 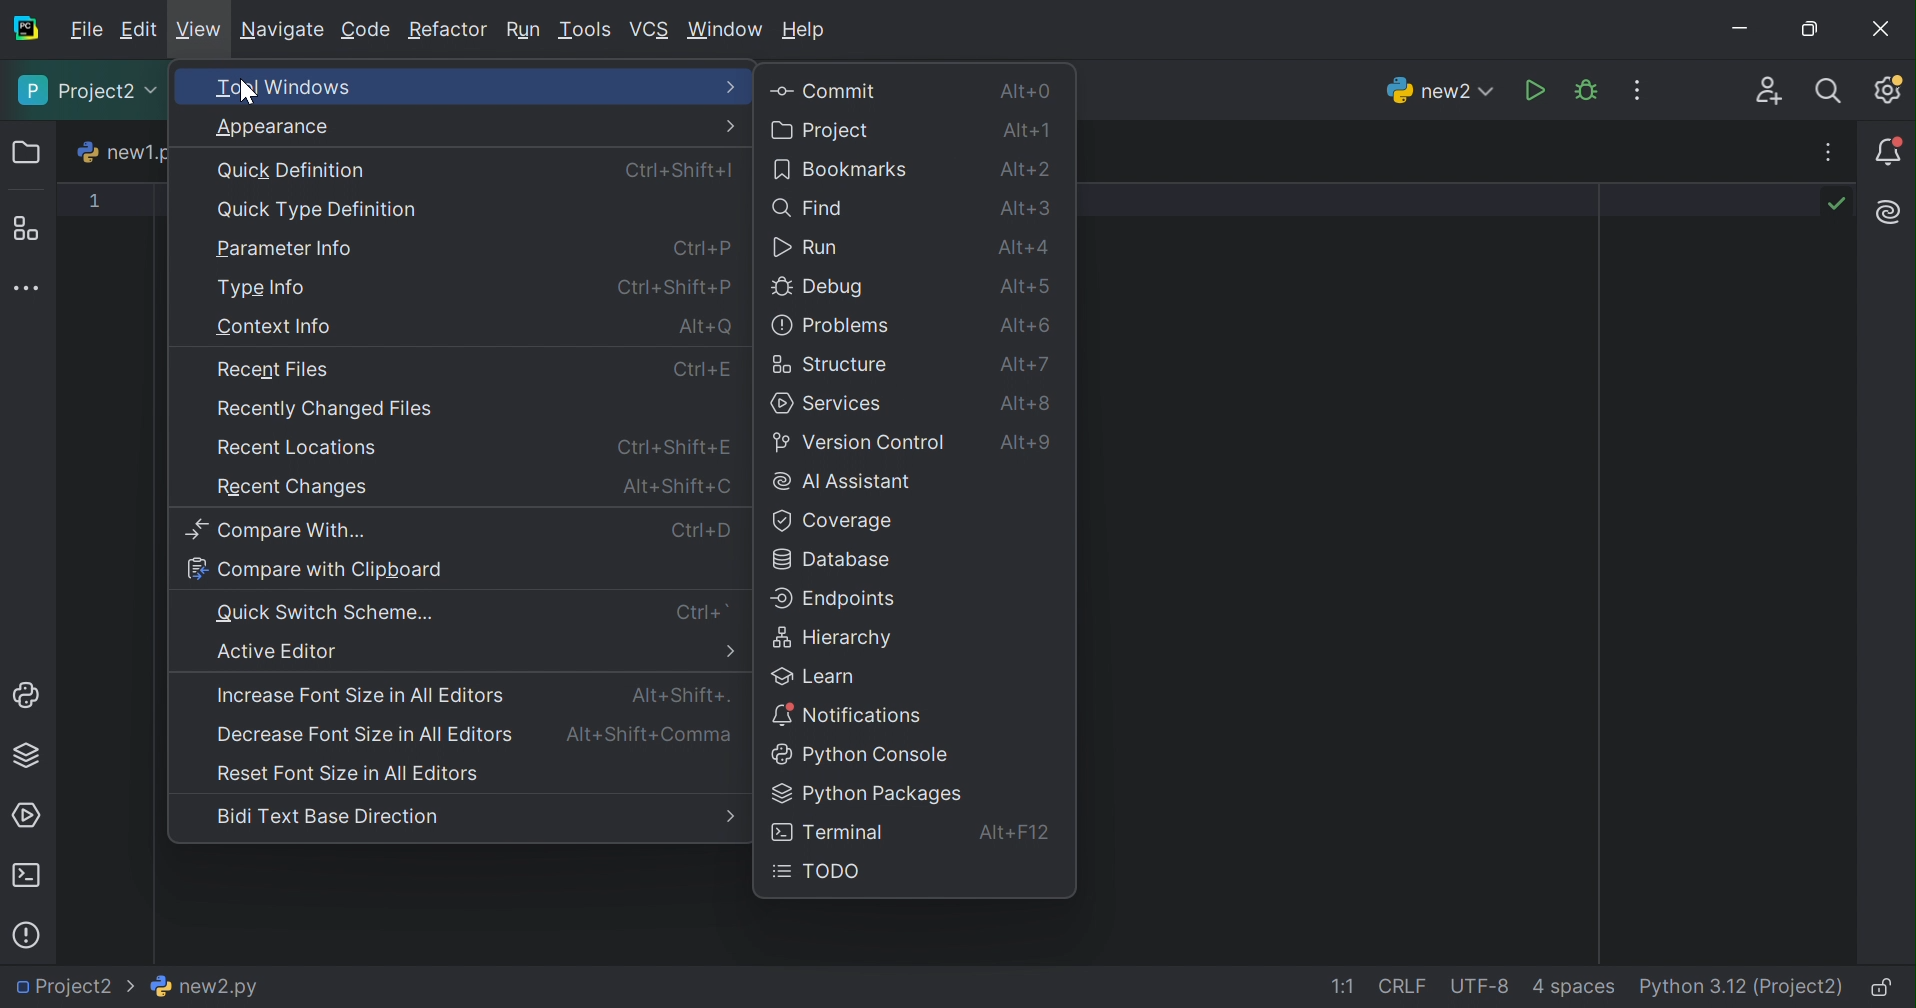 I want to click on Structure, so click(x=828, y=366).